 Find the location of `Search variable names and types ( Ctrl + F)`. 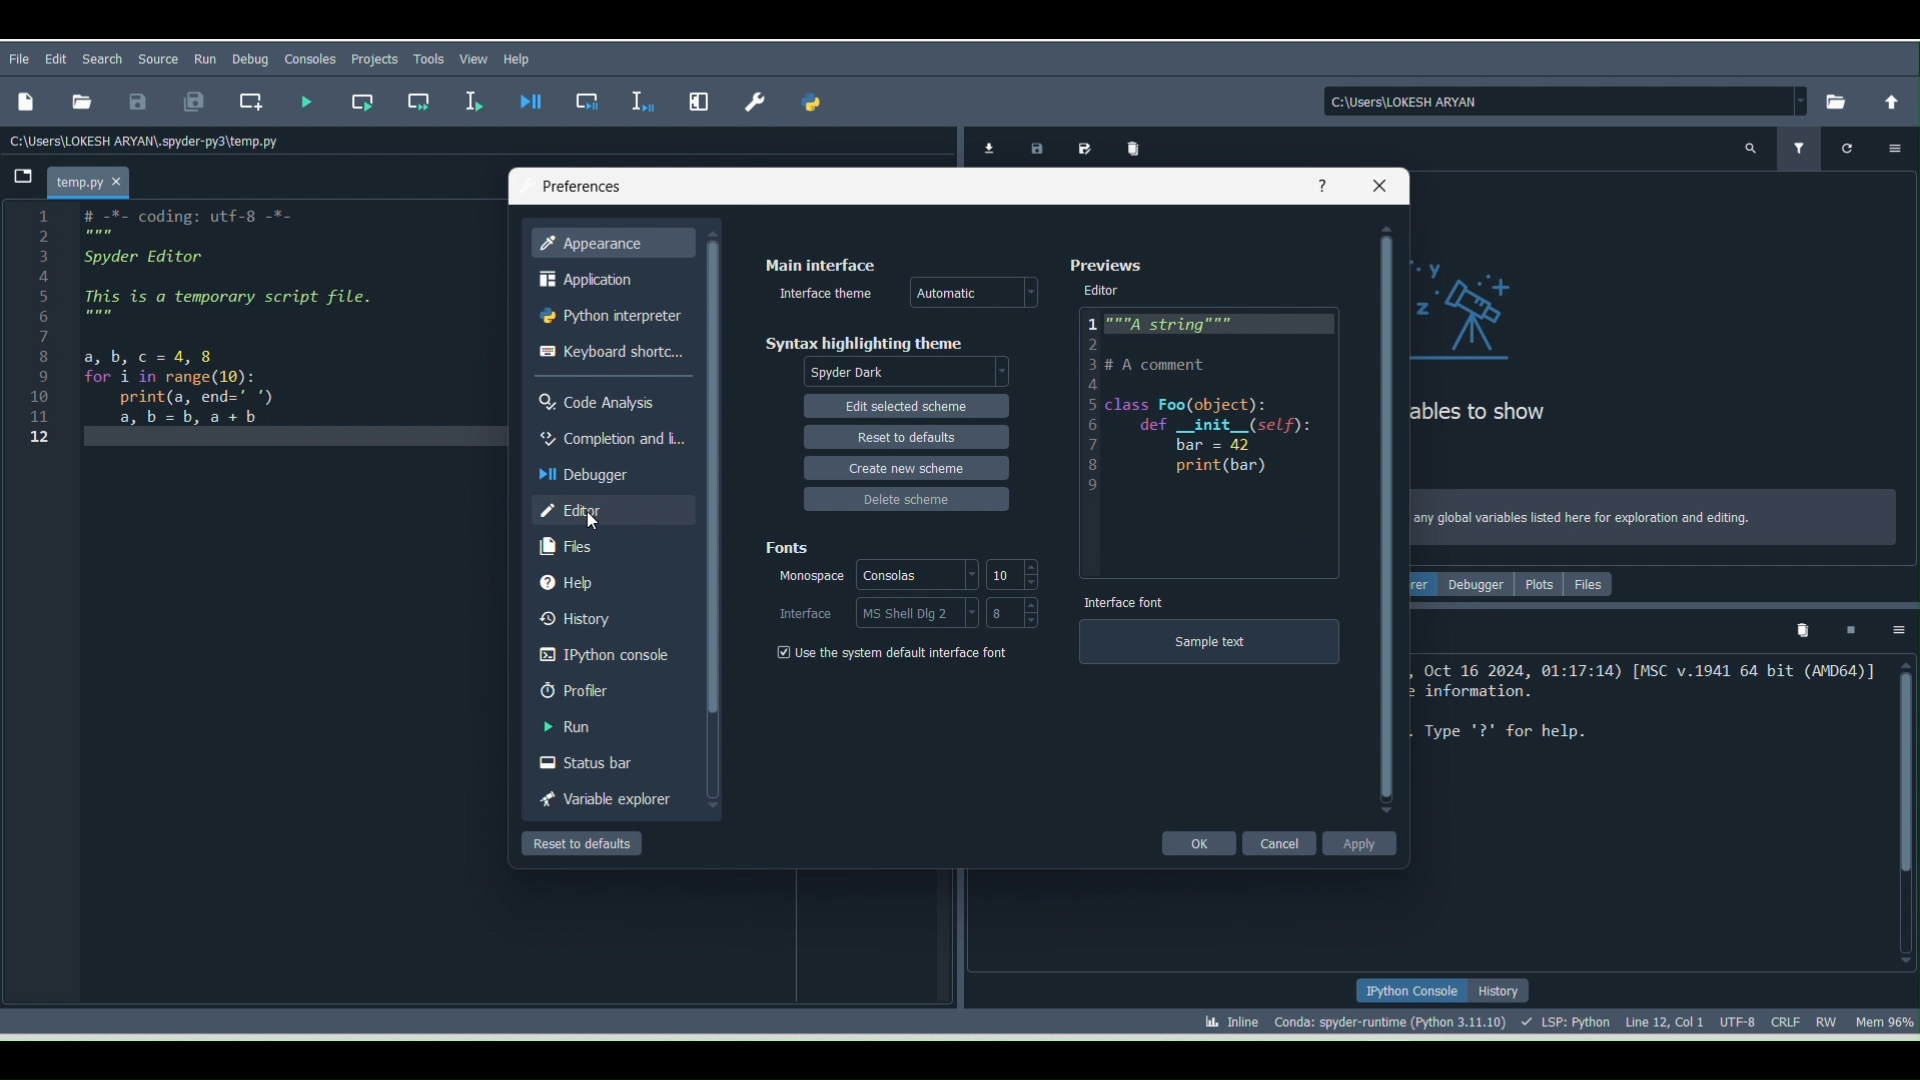

Search variable names and types ( Ctrl + F) is located at coordinates (1744, 151).